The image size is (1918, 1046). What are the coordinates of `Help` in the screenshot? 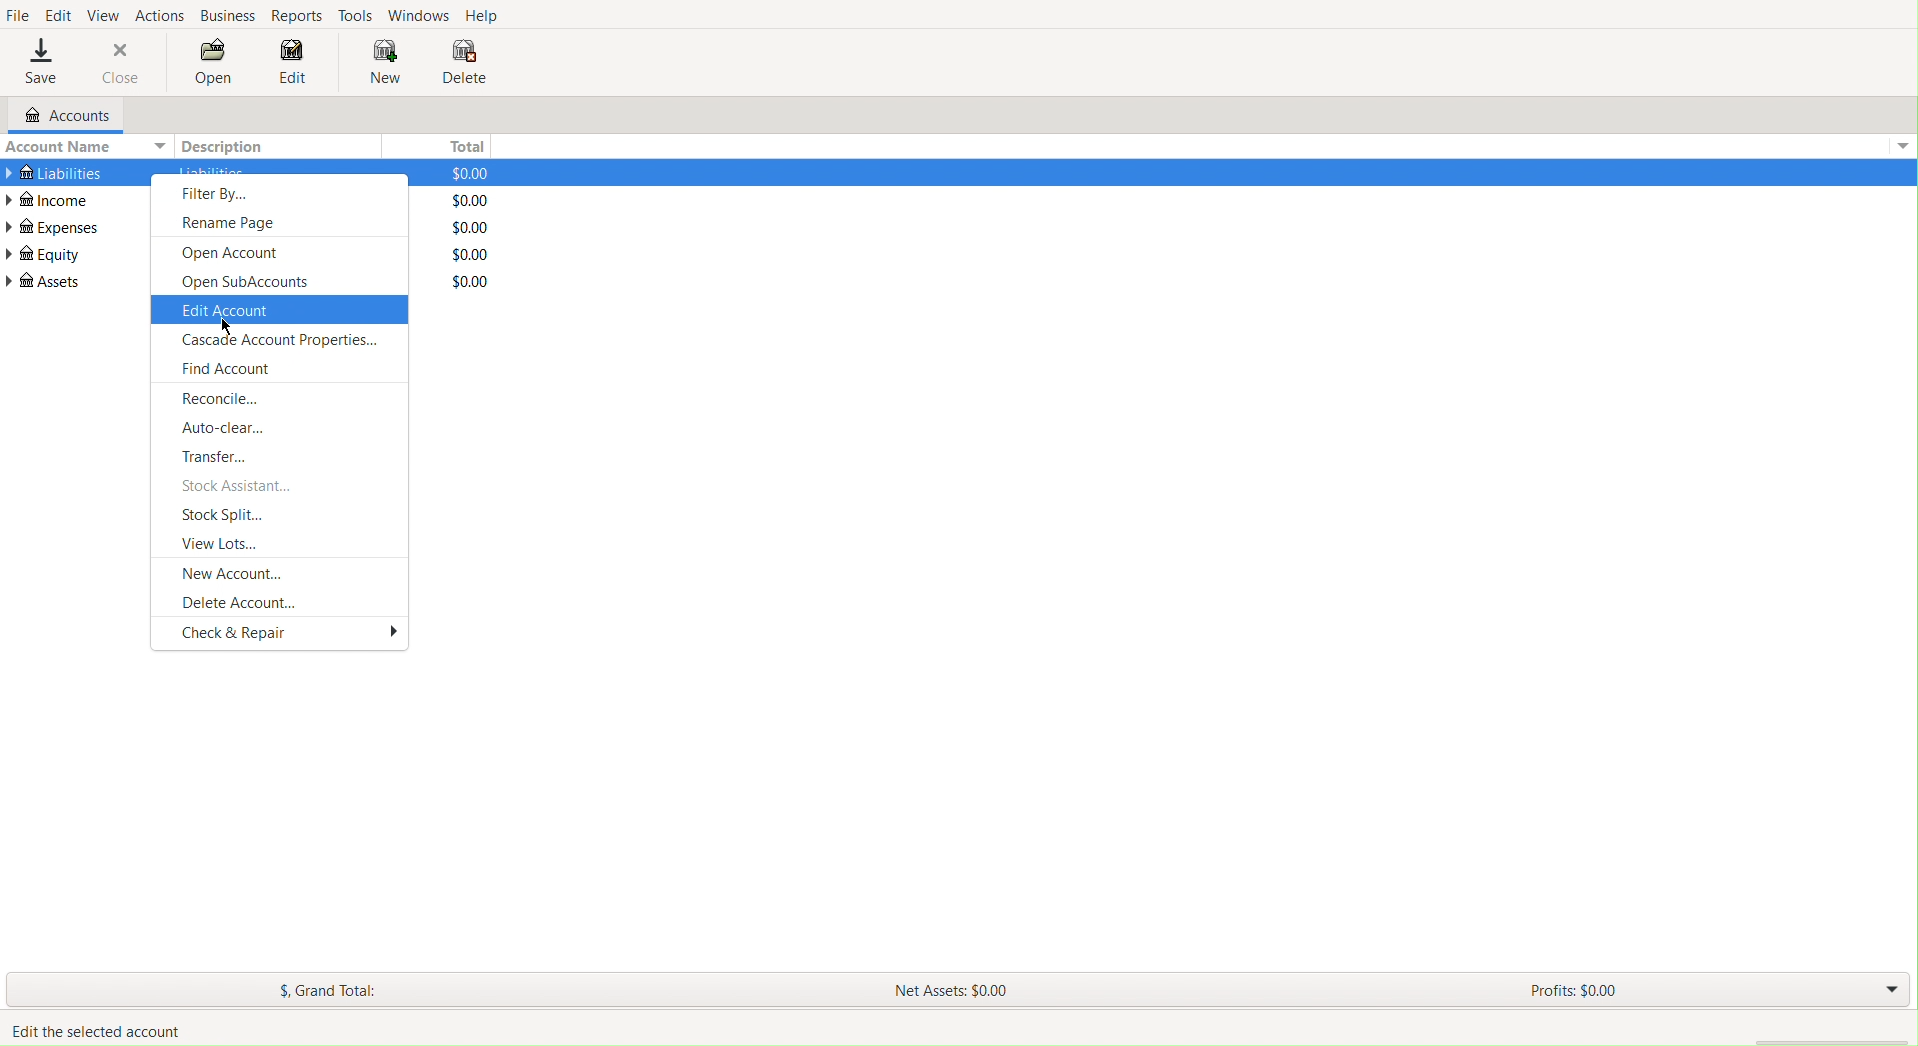 It's located at (485, 16).